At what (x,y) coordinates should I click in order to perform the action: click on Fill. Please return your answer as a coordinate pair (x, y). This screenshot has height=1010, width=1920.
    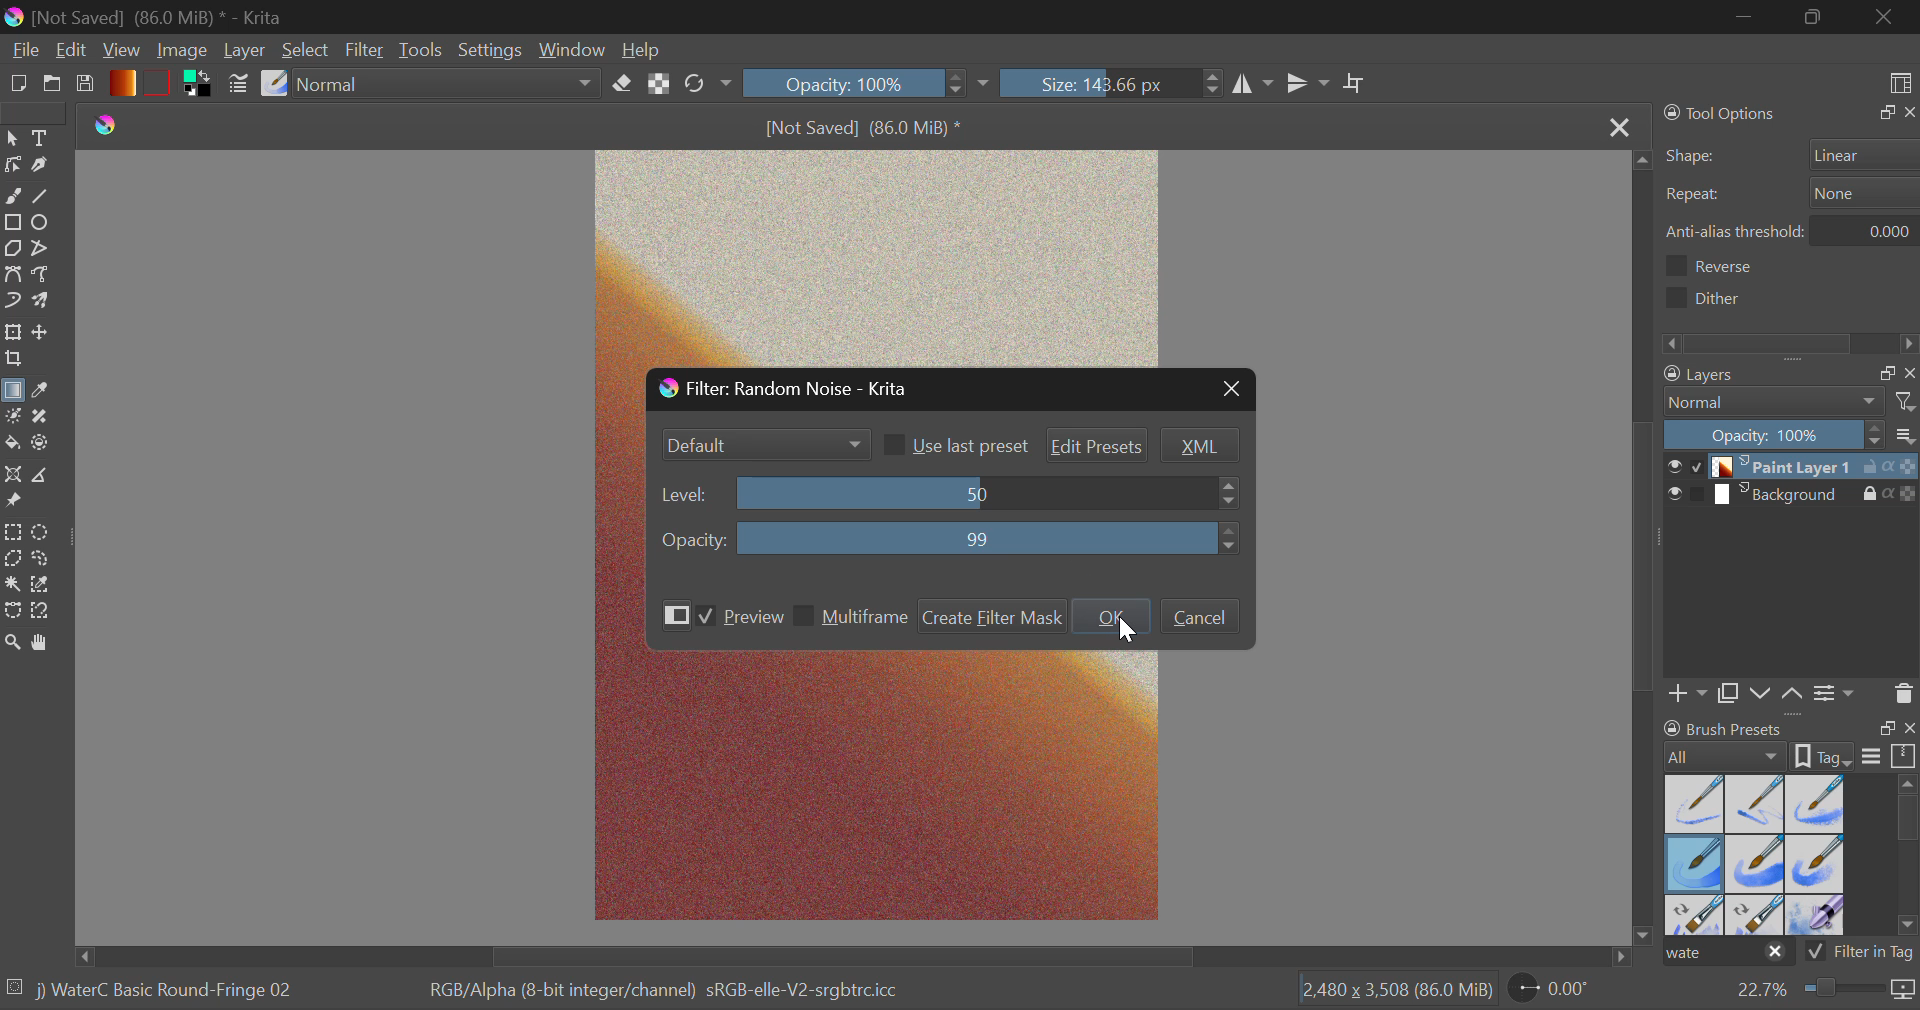
    Looking at the image, I should click on (14, 444).